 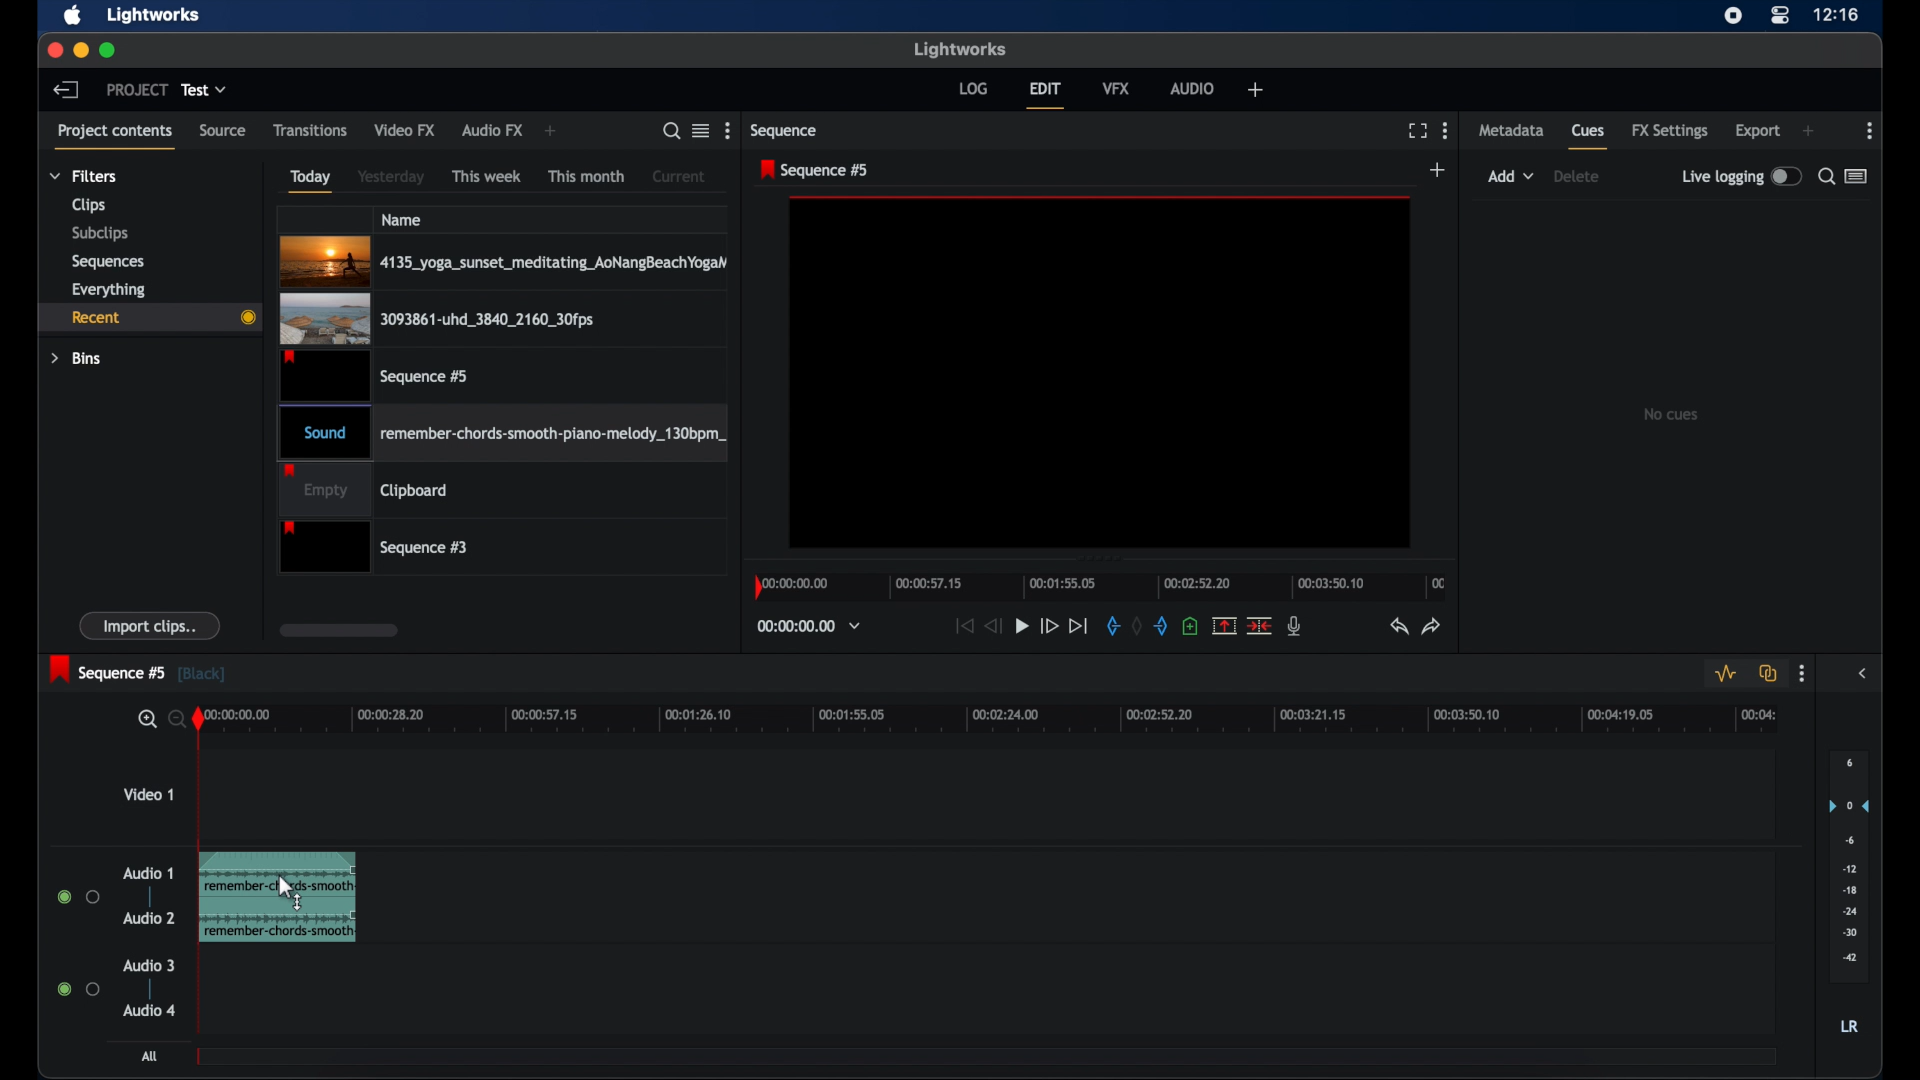 I want to click on audio 2, so click(x=148, y=918).